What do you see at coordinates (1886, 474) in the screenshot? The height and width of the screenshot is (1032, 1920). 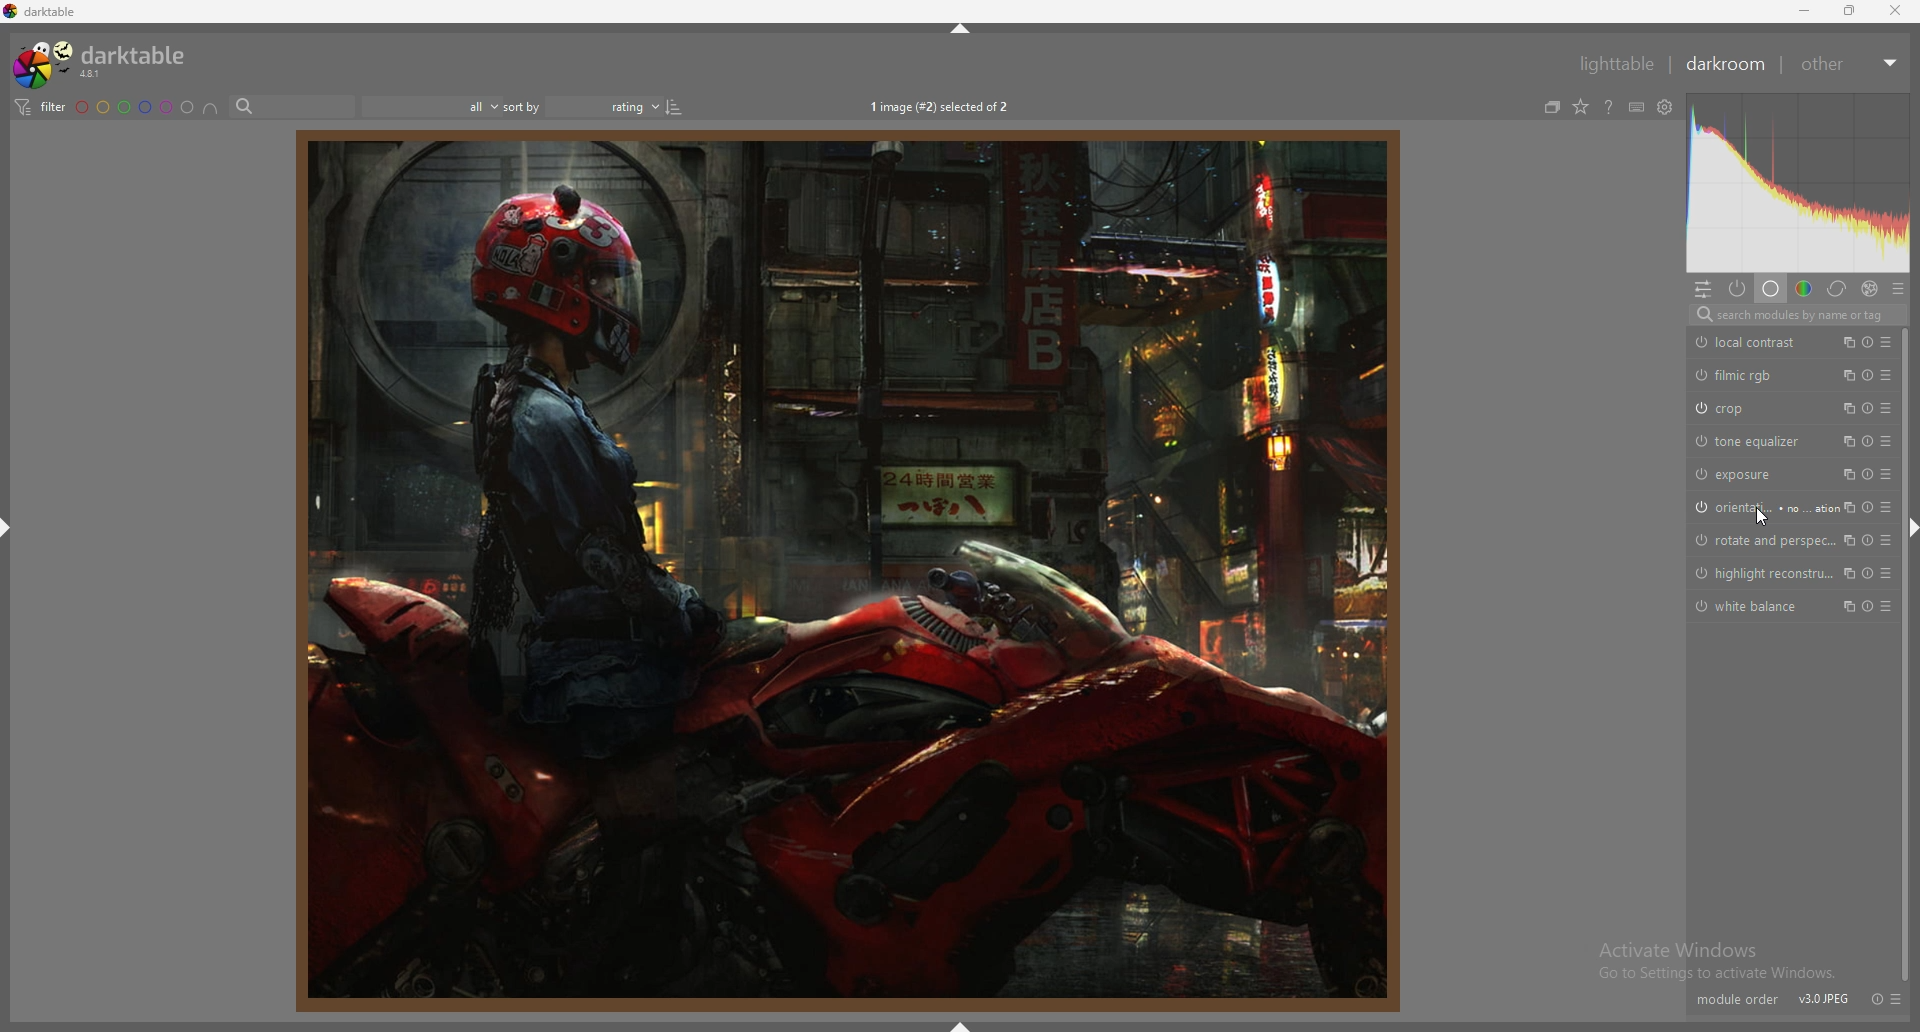 I see `presets` at bounding box center [1886, 474].